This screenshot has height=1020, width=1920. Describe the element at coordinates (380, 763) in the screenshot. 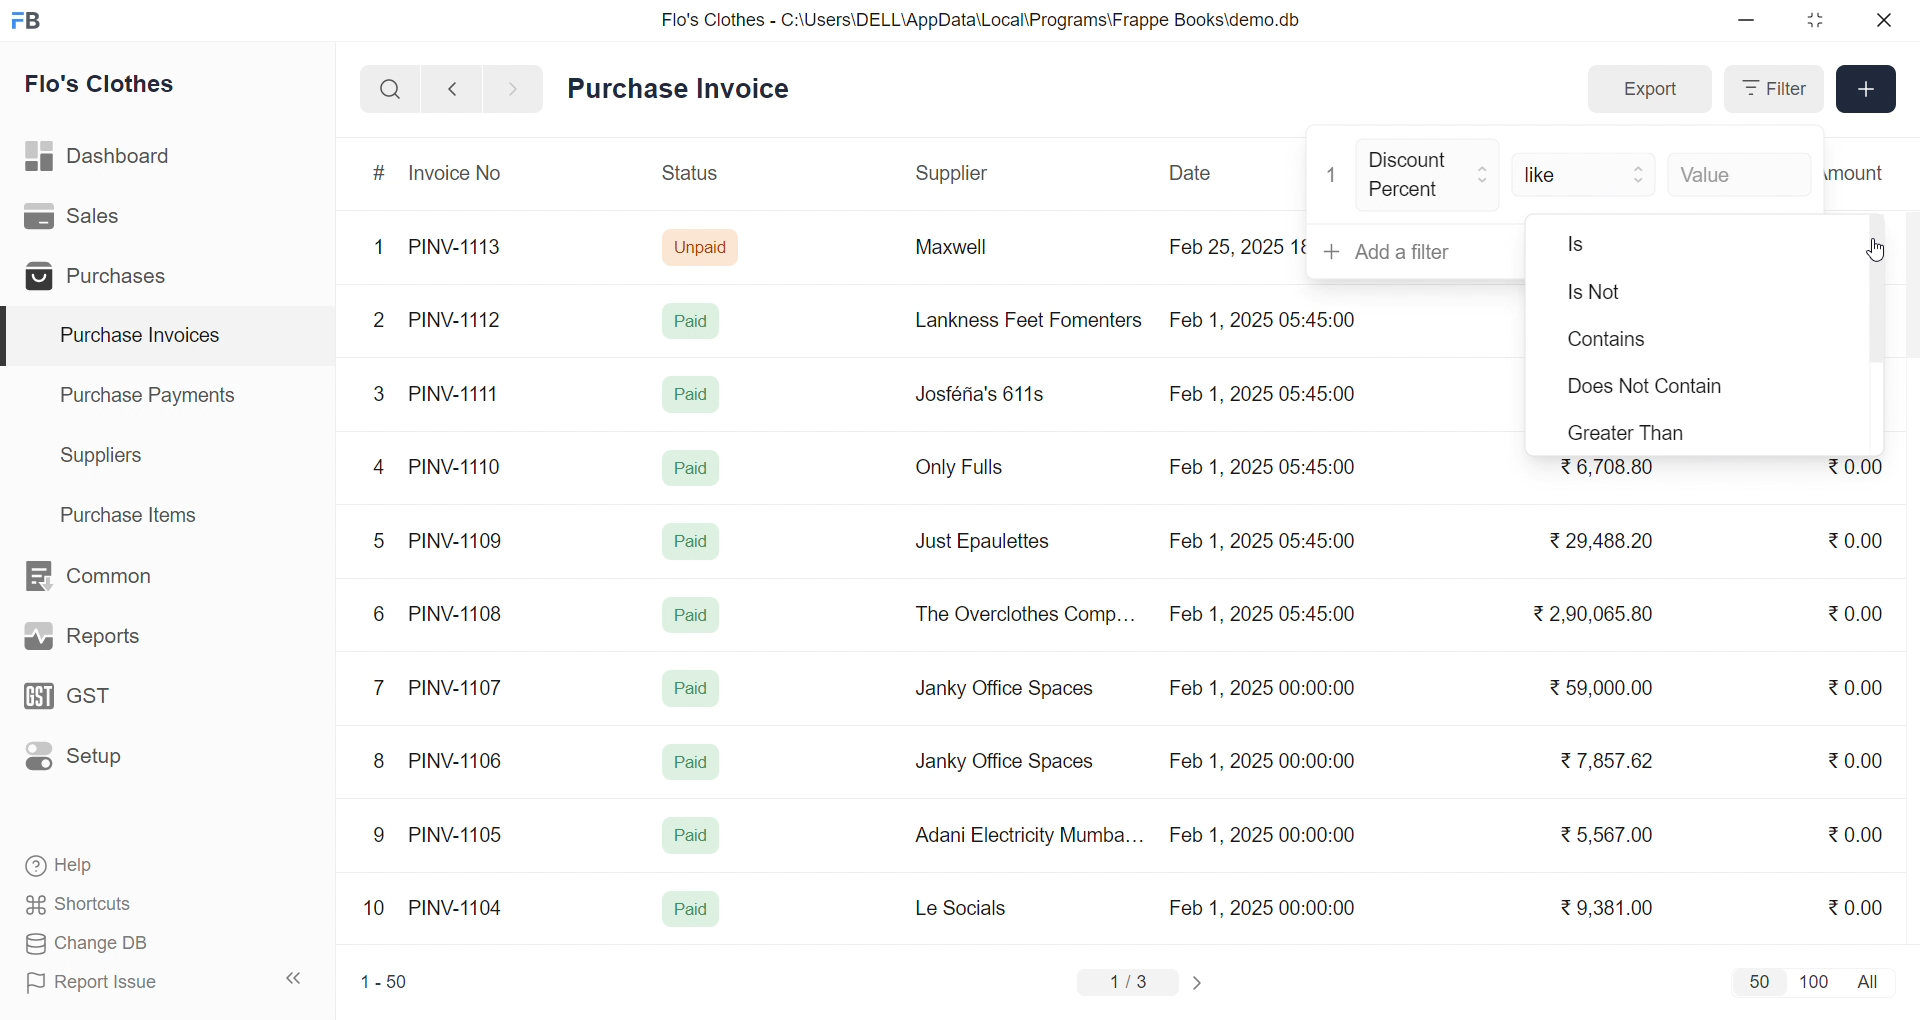

I see `8` at that location.